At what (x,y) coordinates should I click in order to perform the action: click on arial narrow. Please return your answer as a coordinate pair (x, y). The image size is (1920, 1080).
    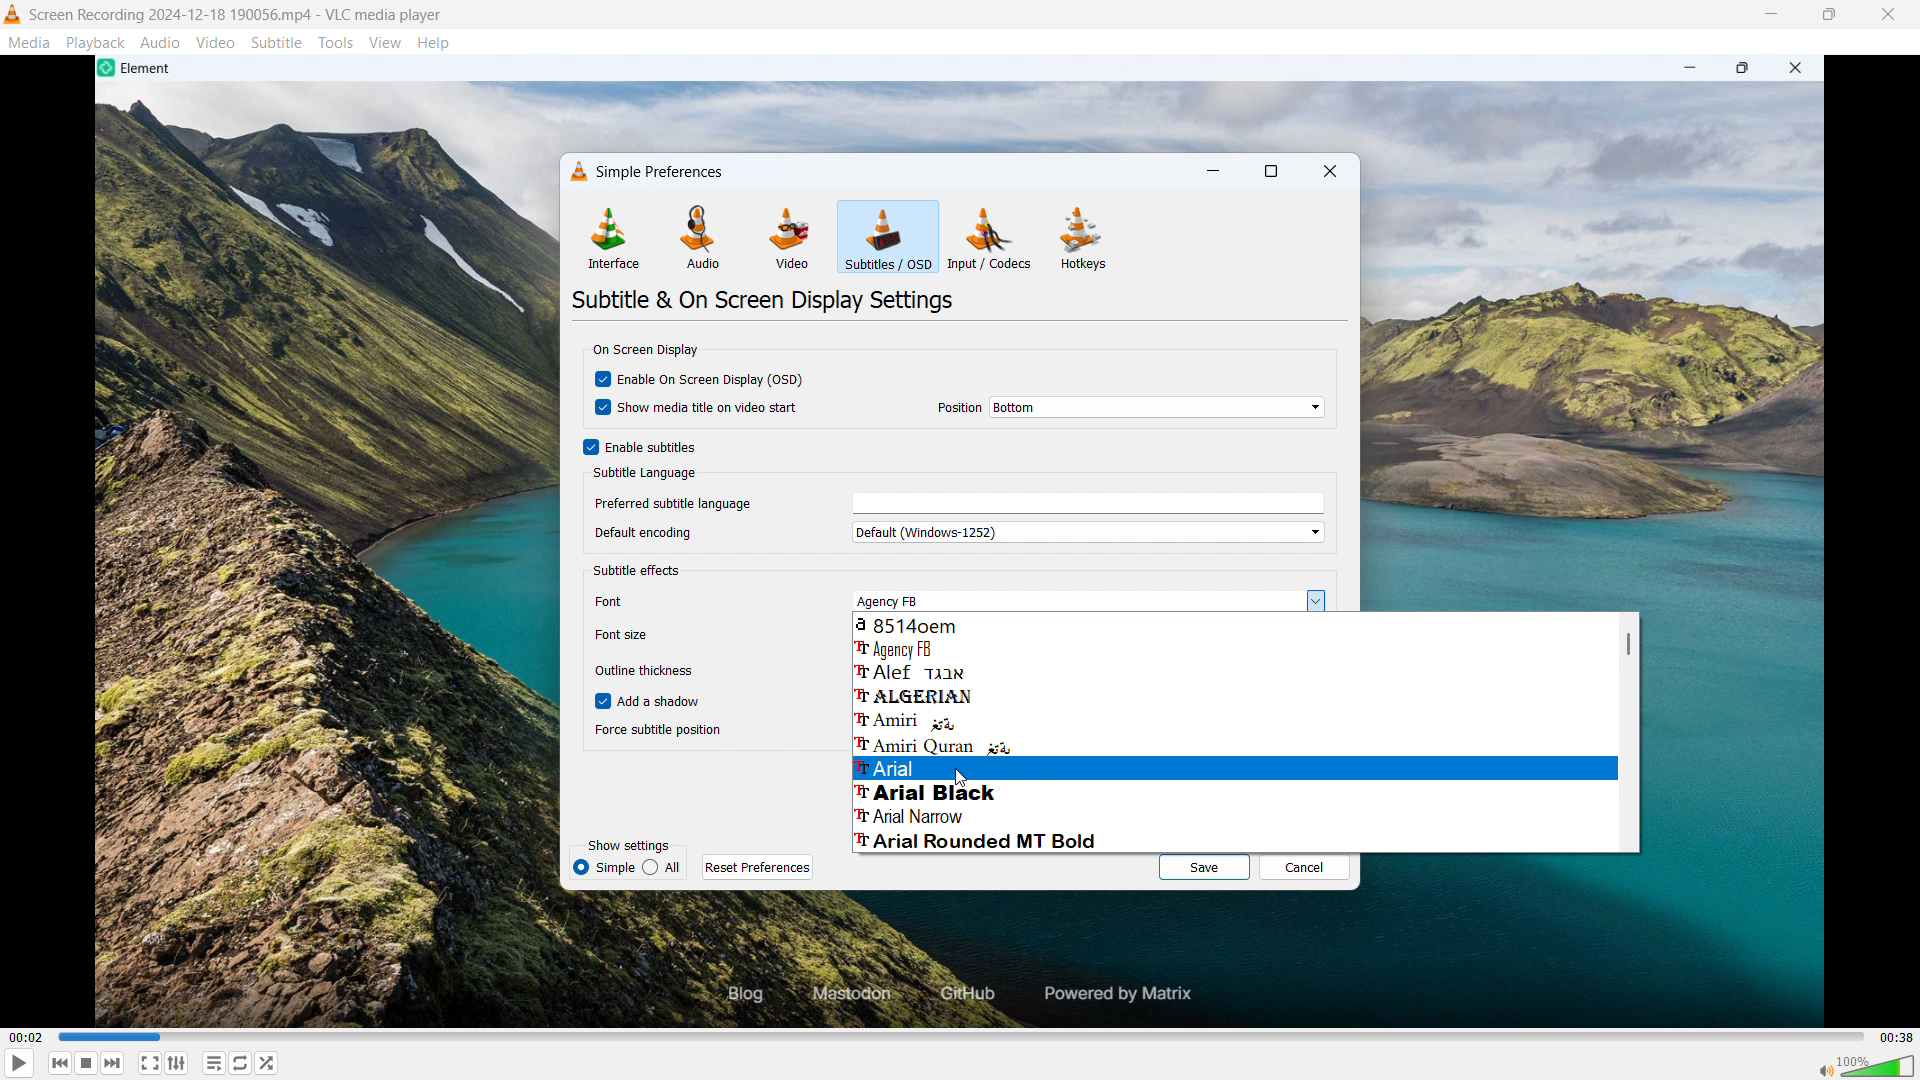
    Looking at the image, I should click on (1233, 815).